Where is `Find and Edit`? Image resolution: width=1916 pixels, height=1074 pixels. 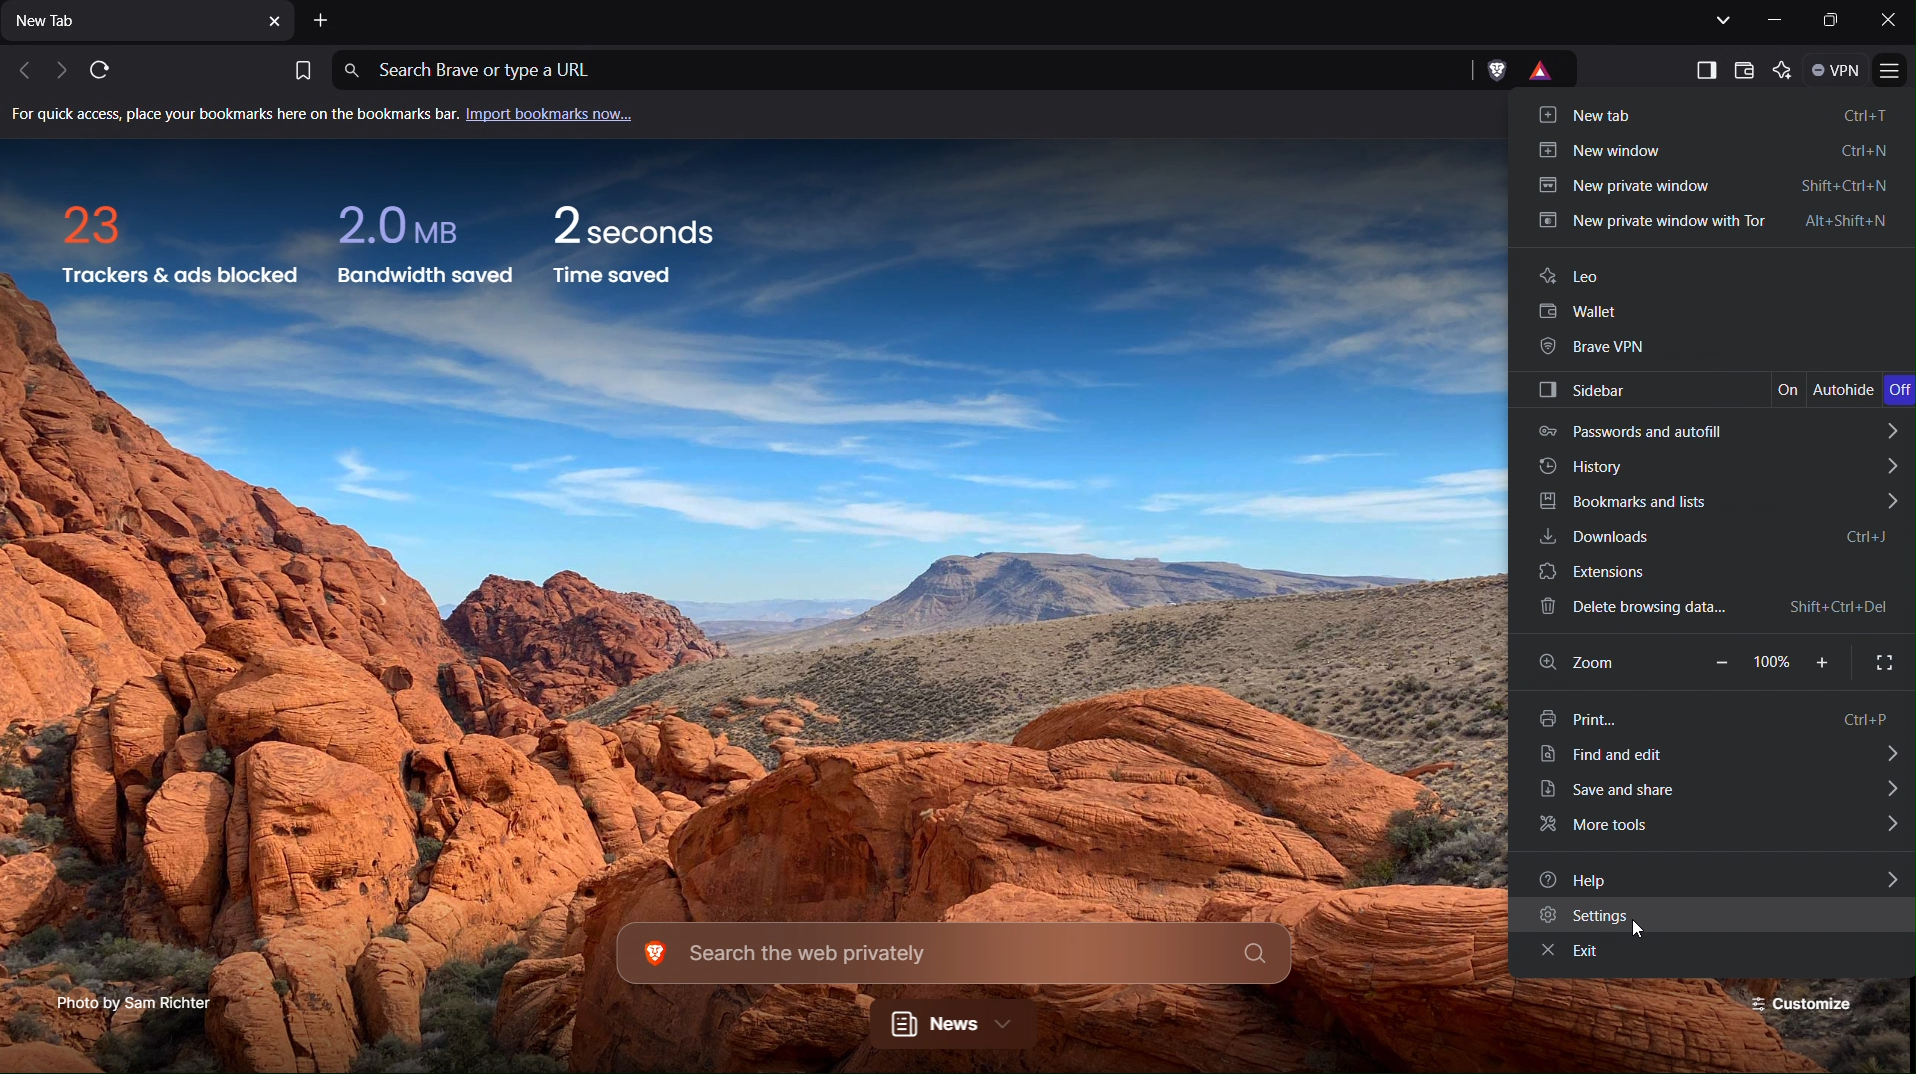 Find and Edit is located at coordinates (1710, 753).